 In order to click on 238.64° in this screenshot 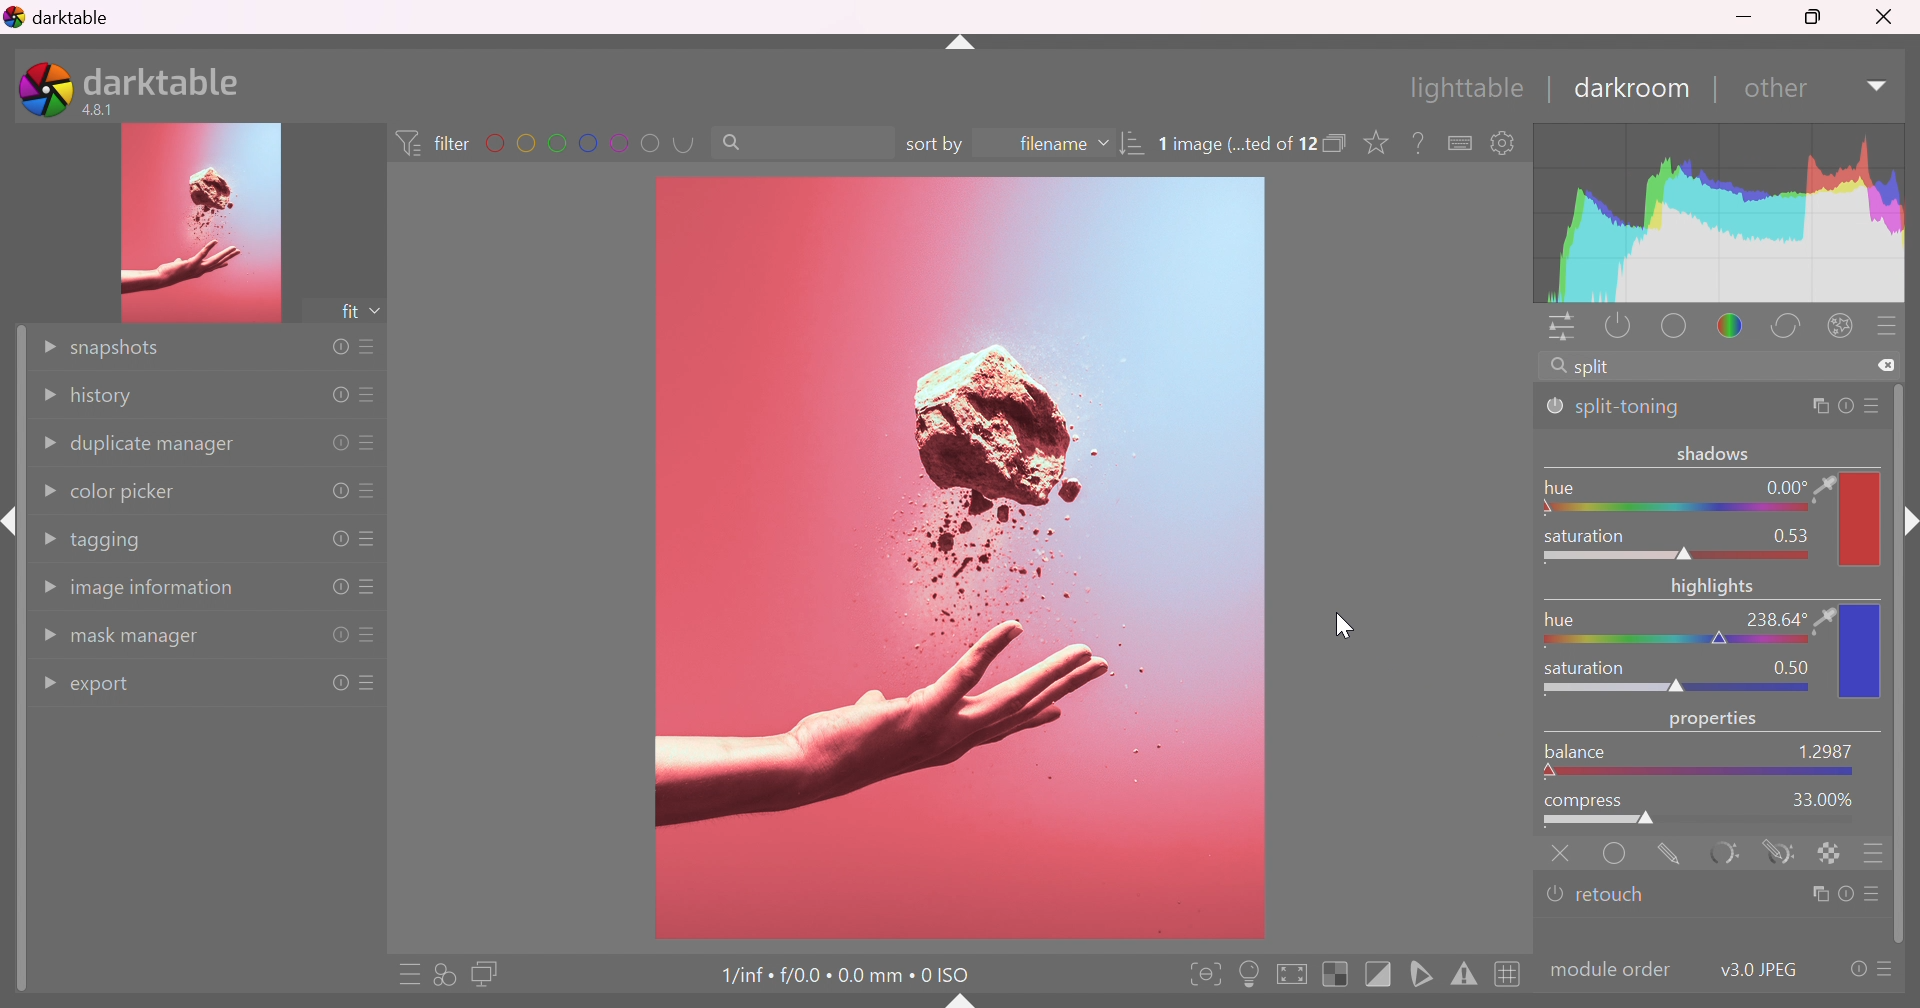, I will do `click(1775, 618)`.